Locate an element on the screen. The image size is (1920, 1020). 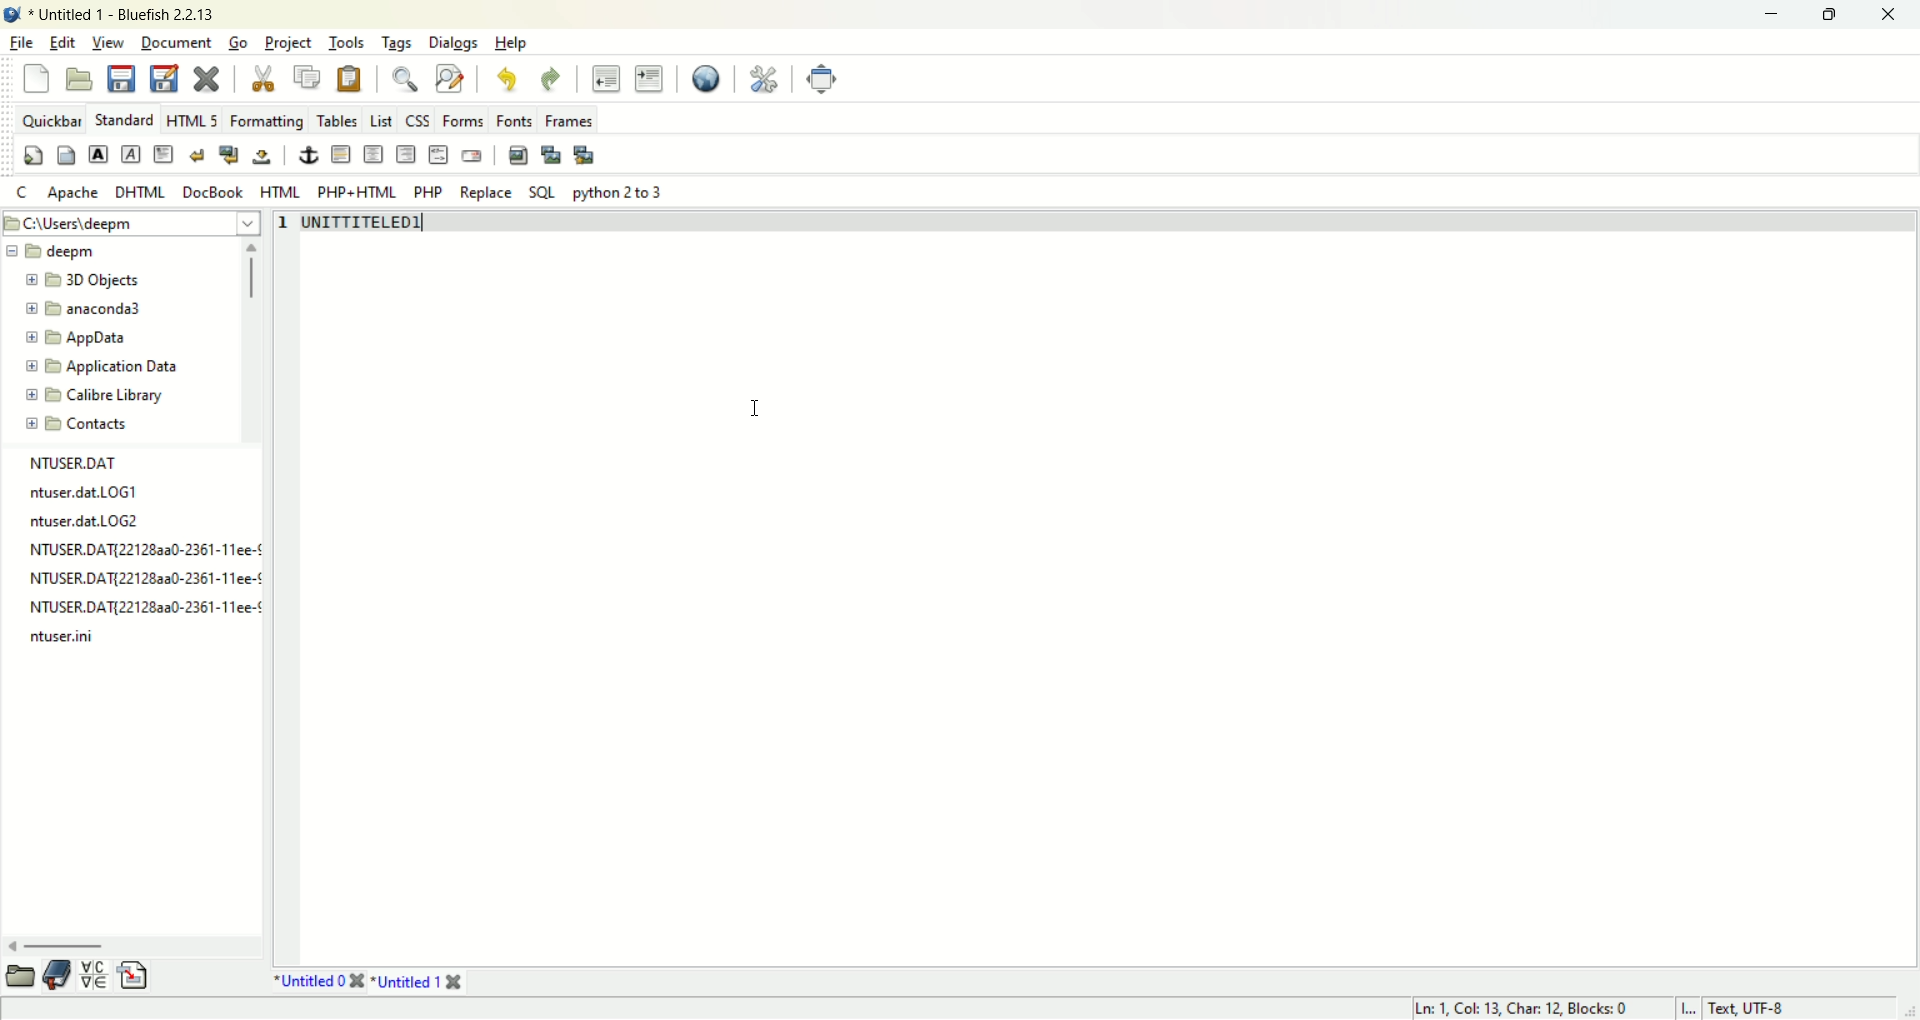
untitle0 is located at coordinates (315, 983).